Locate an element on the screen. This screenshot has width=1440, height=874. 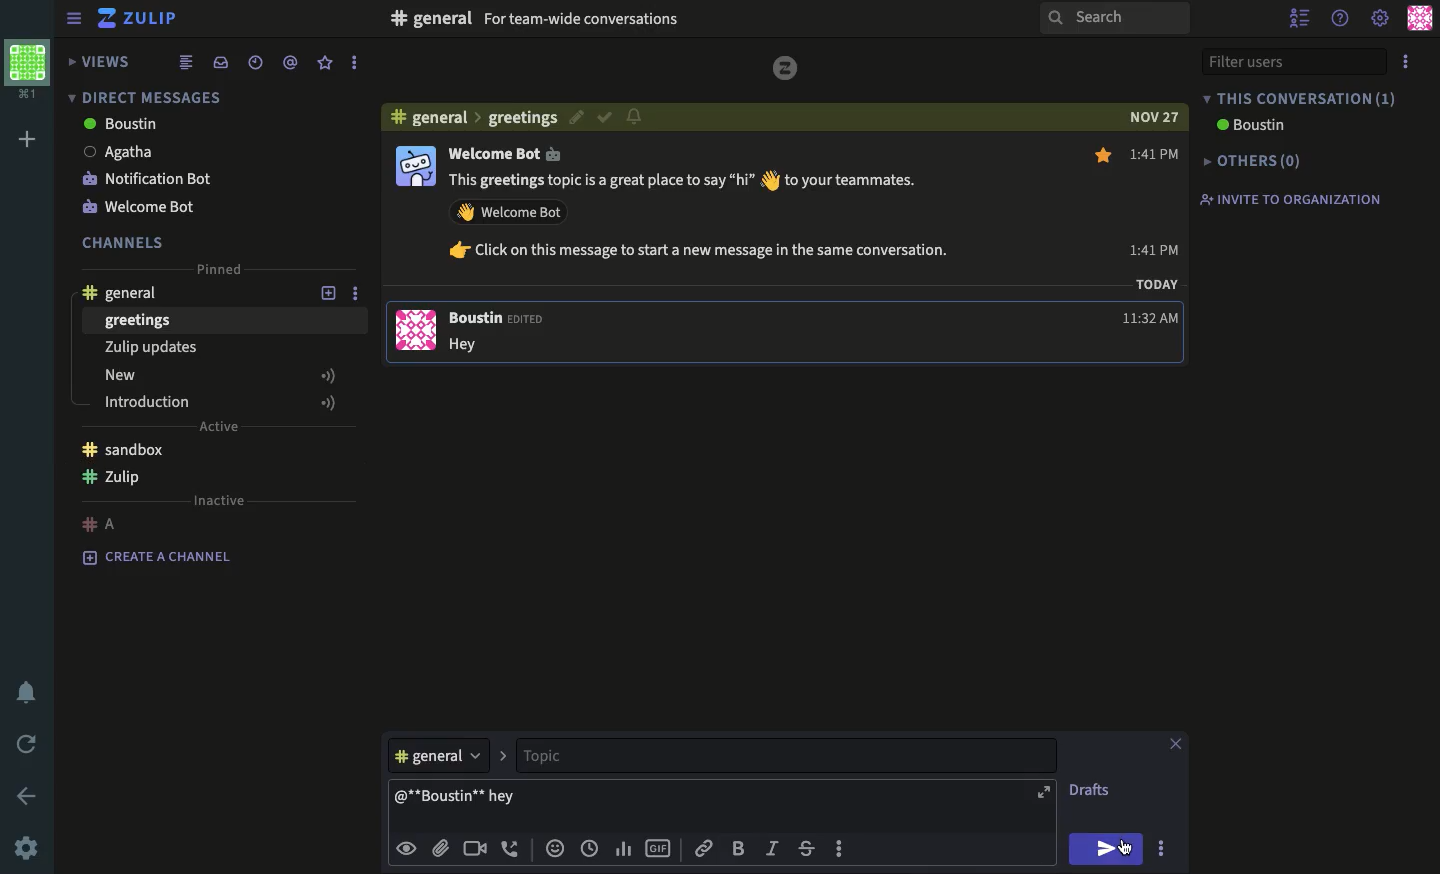
general is located at coordinates (447, 754).